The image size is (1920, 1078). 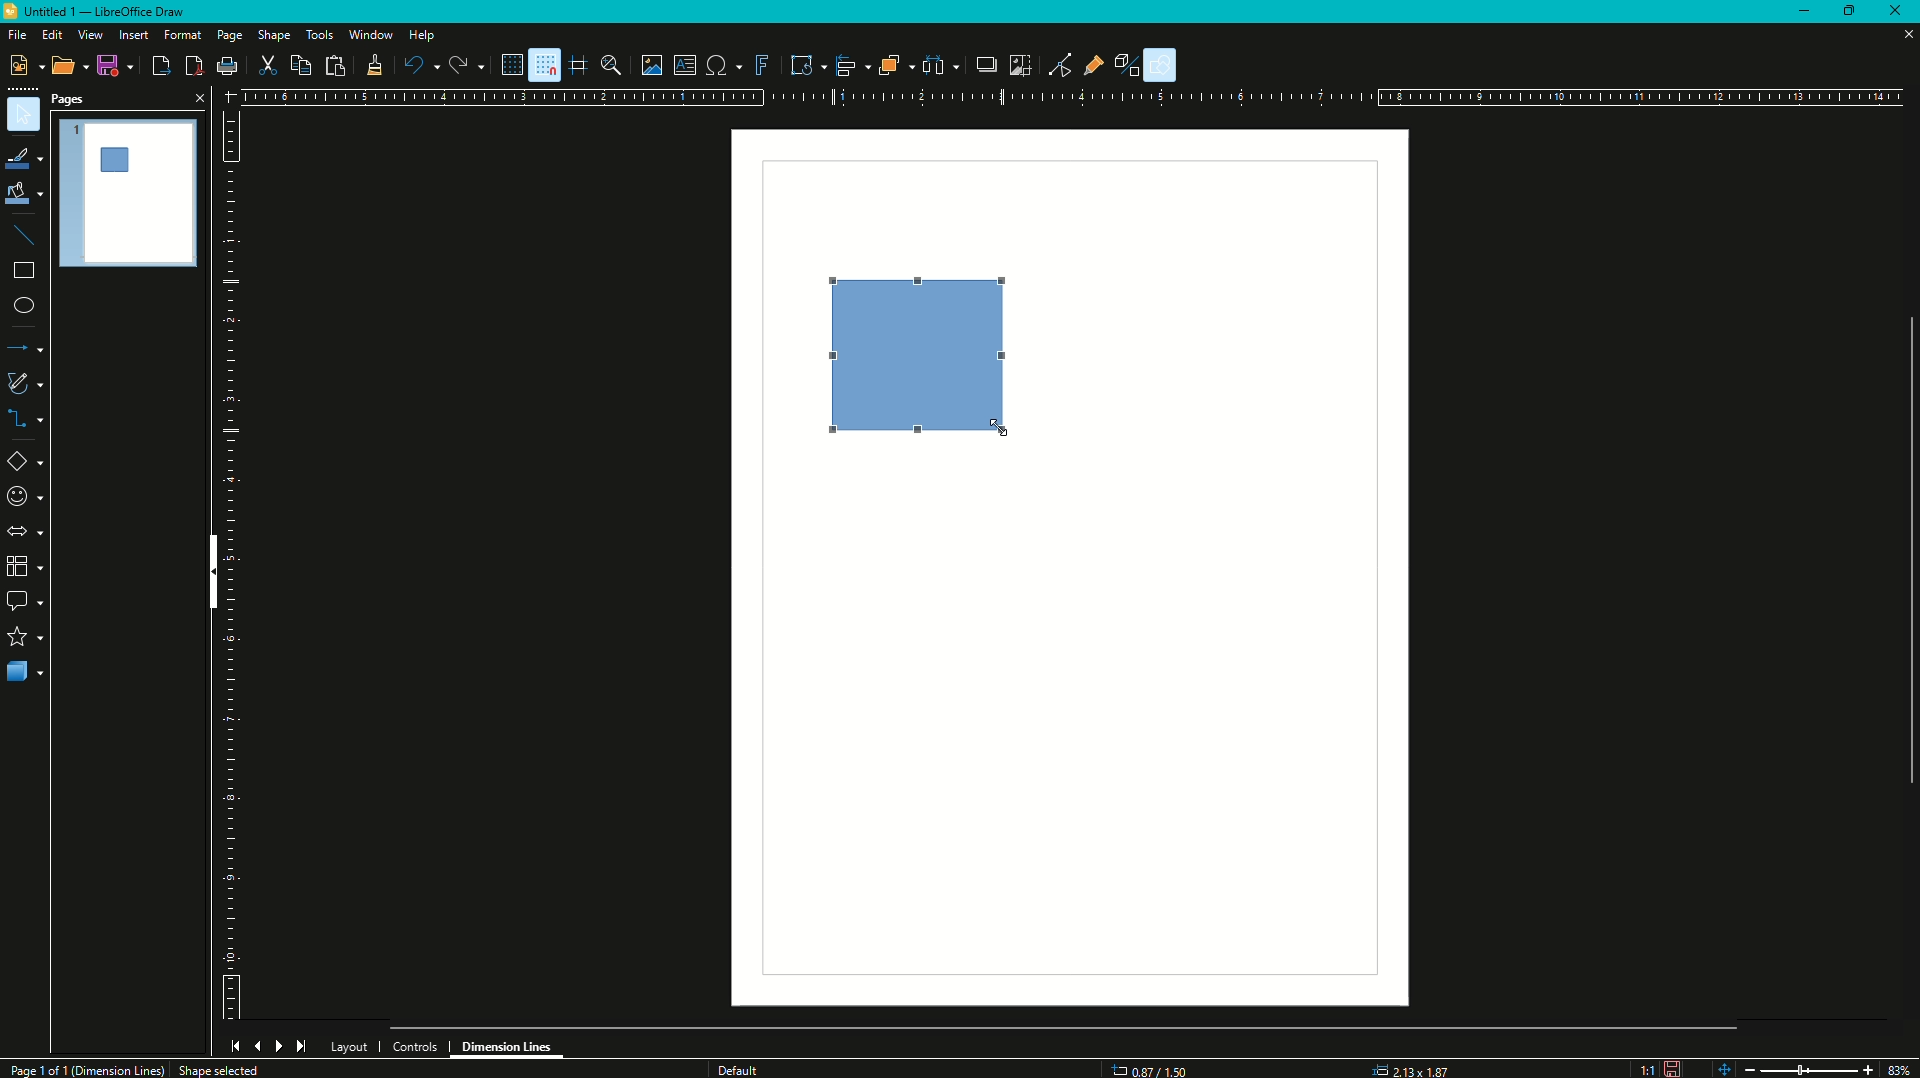 I want to click on Copy, so click(x=298, y=66).